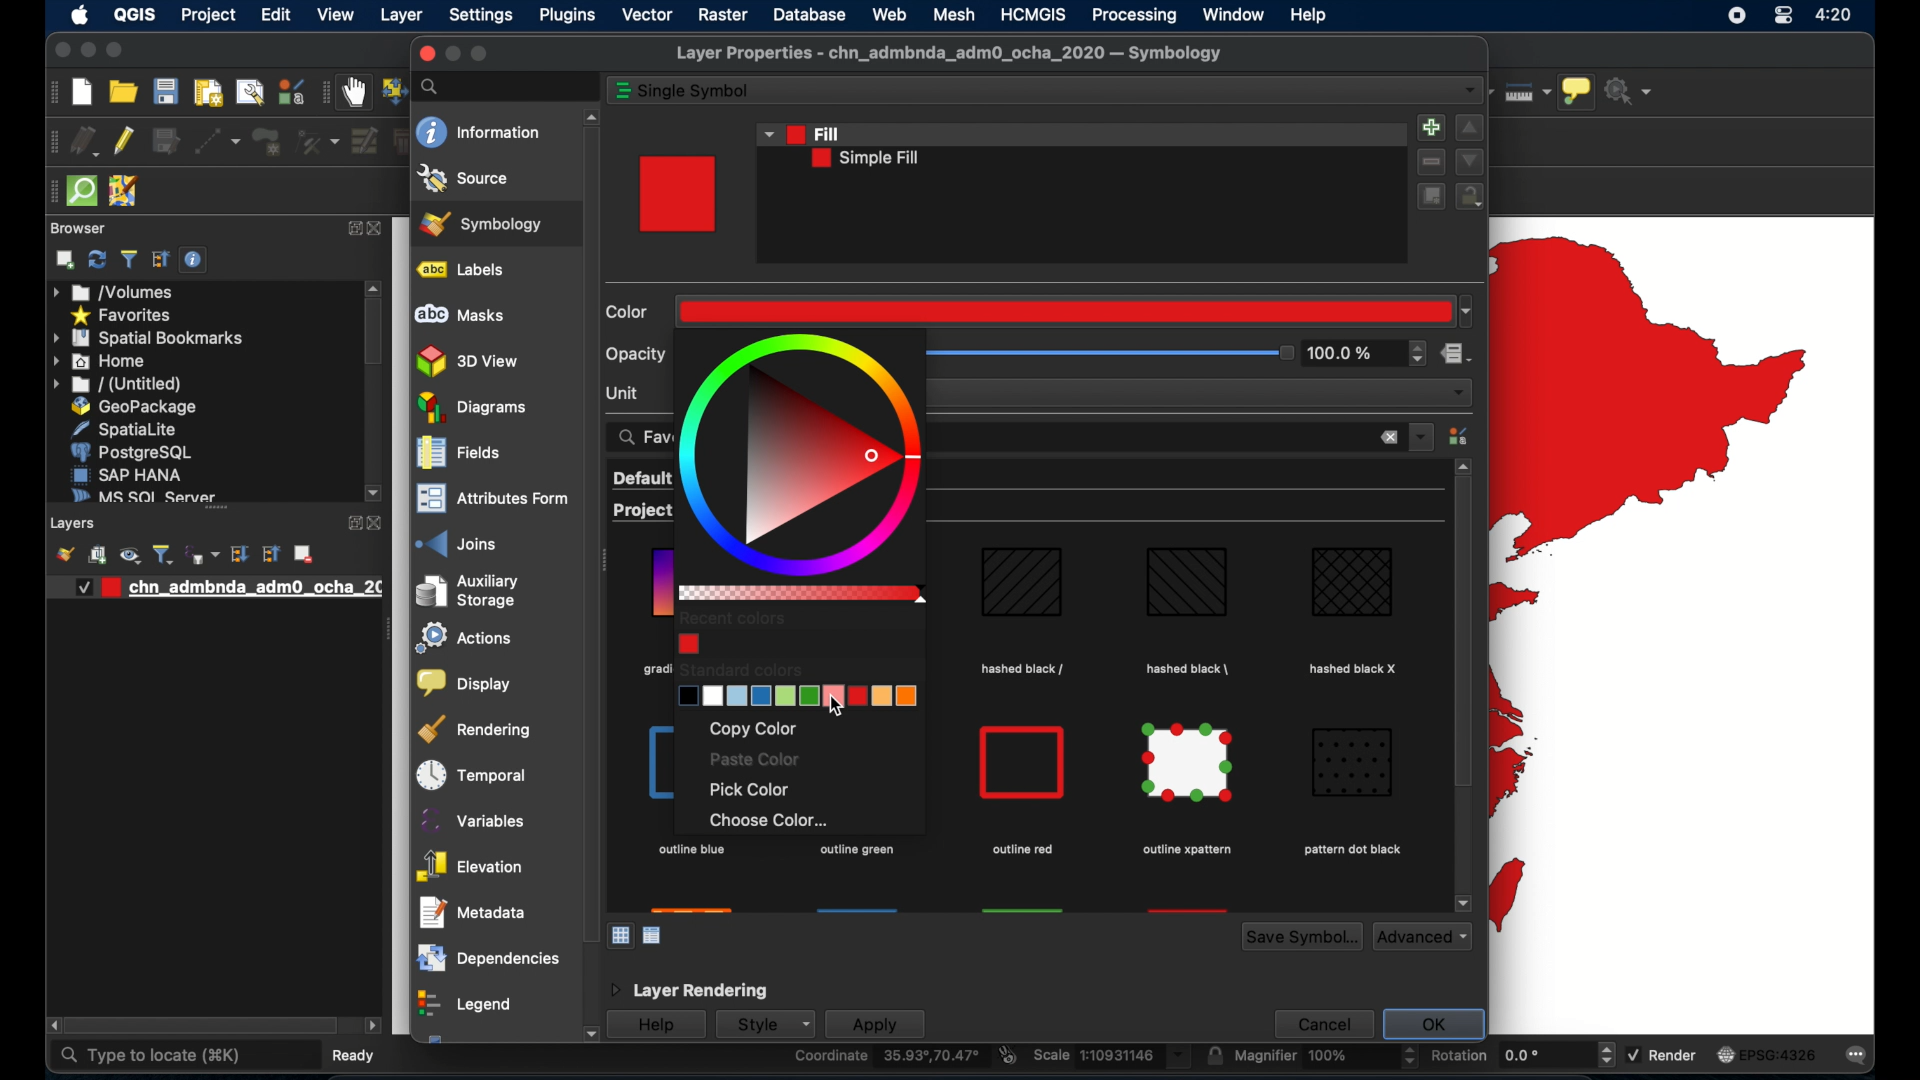  I want to click on elevation, so click(469, 867).